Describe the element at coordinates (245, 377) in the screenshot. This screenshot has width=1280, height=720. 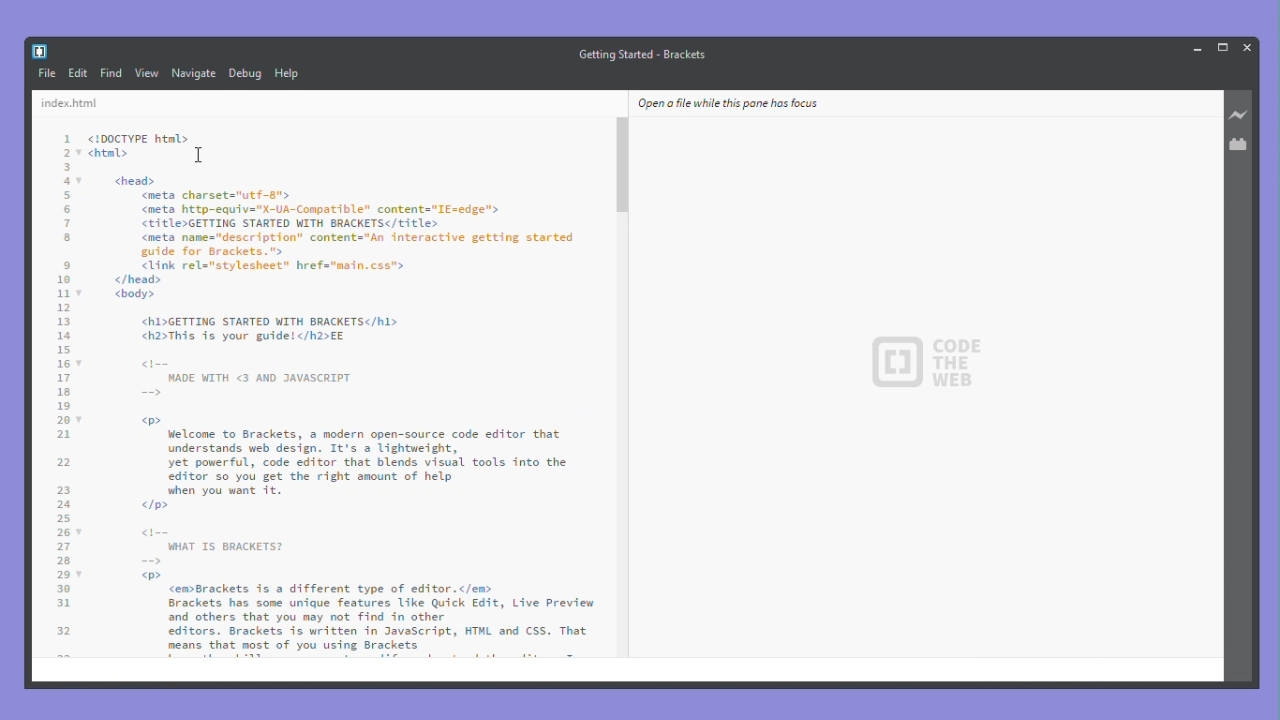
I see `<!-- MADE WITH <3 AND JAVASCRIPT -->` at that location.